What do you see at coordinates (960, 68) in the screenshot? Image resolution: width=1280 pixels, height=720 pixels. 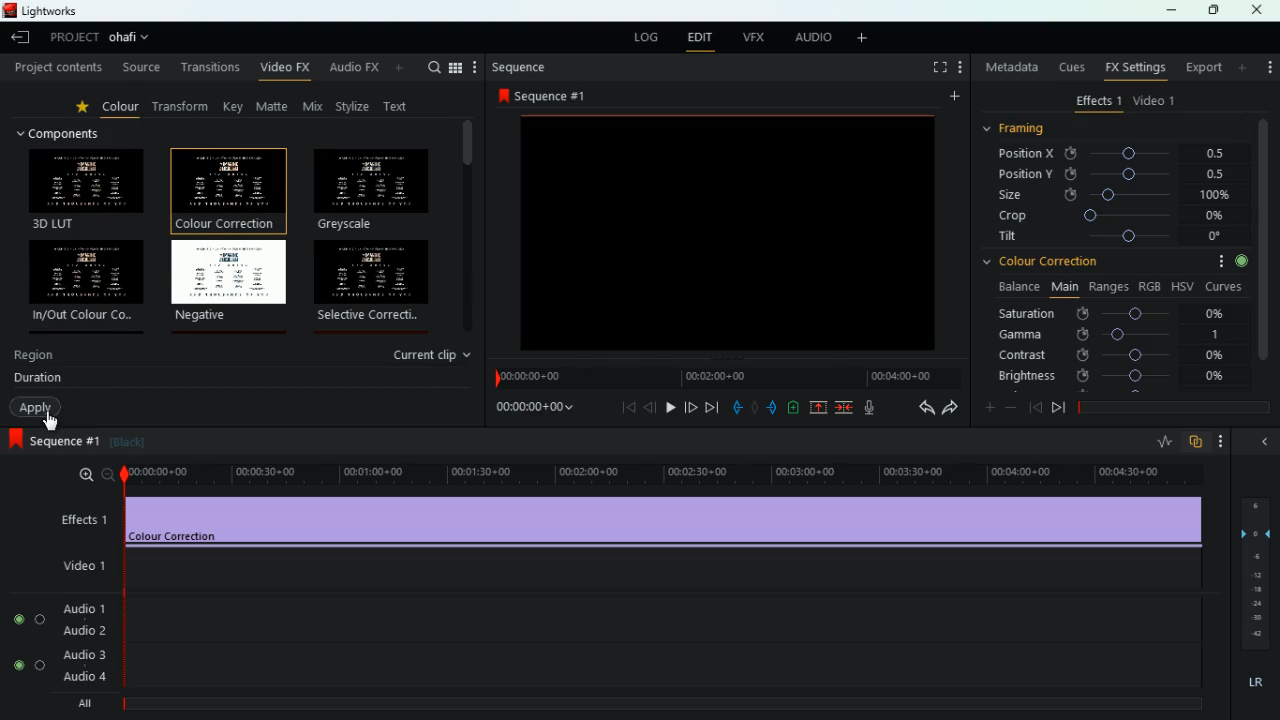 I see `more` at bounding box center [960, 68].